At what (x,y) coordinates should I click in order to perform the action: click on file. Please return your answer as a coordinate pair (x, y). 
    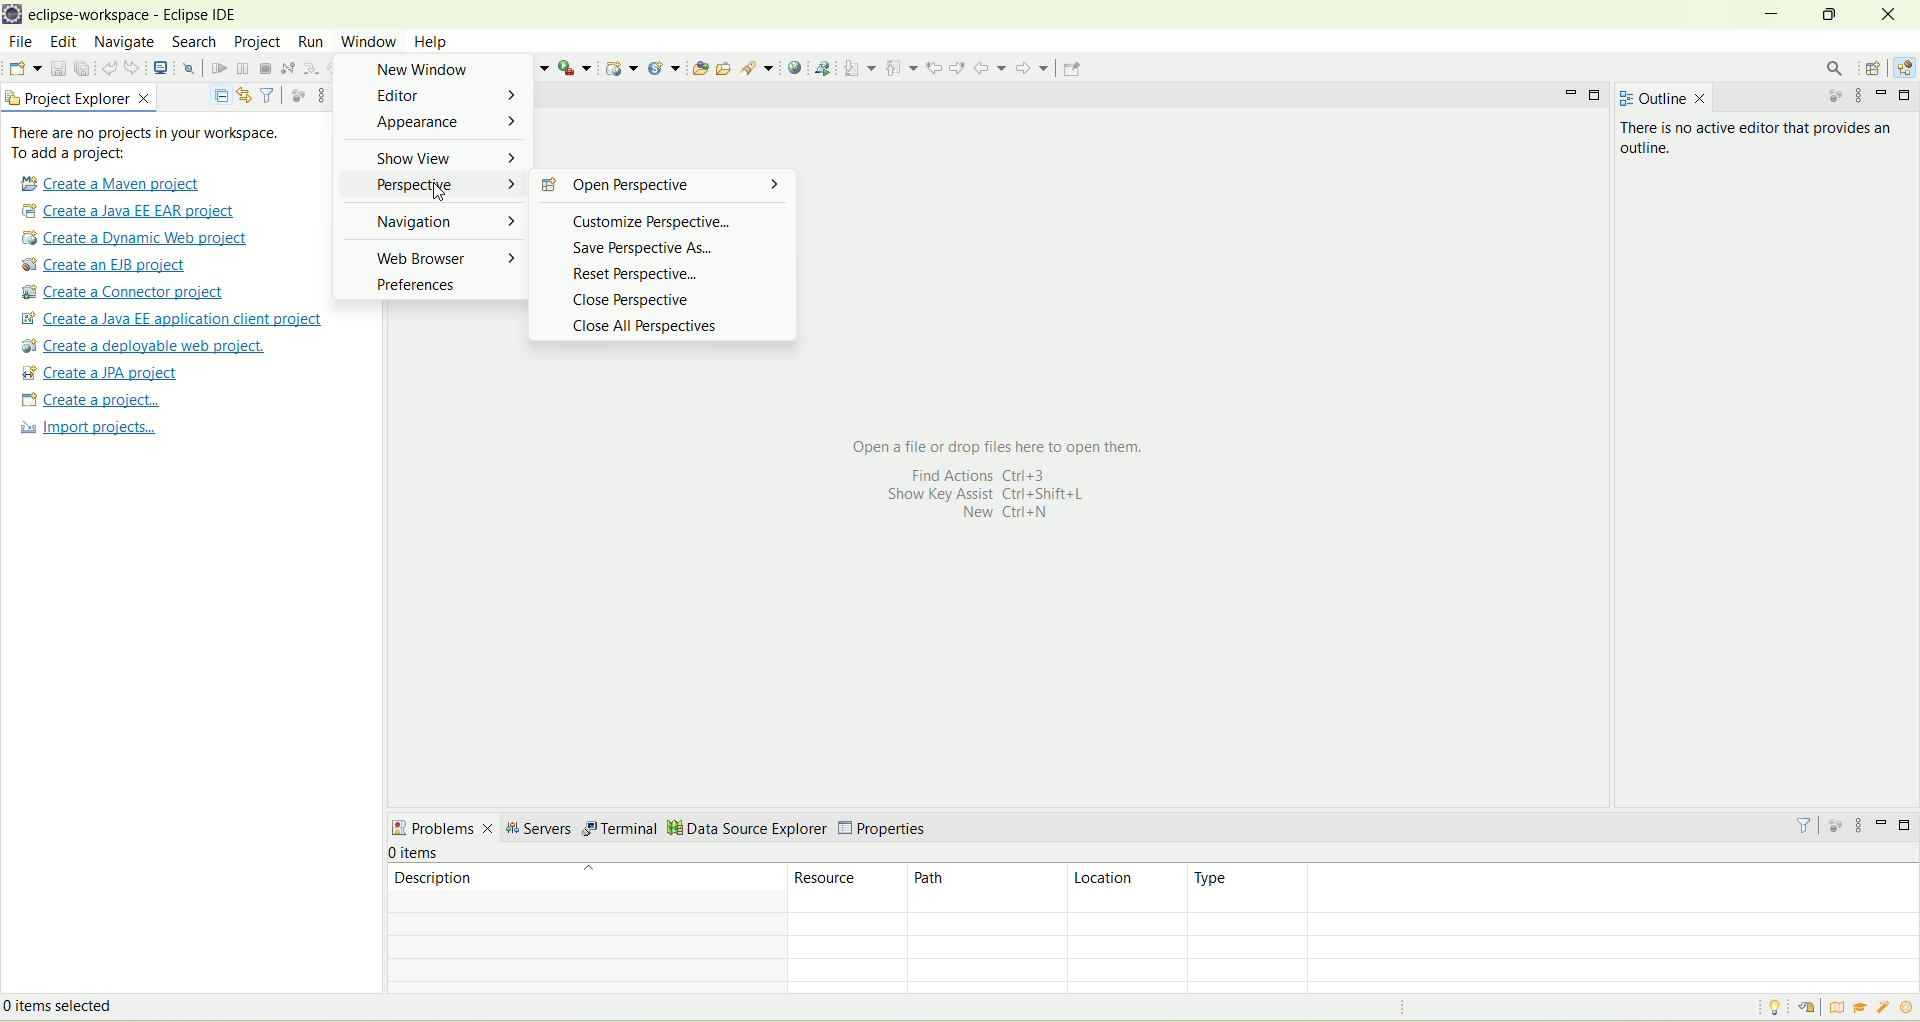
    Looking at the image, I should click on (21, 42).